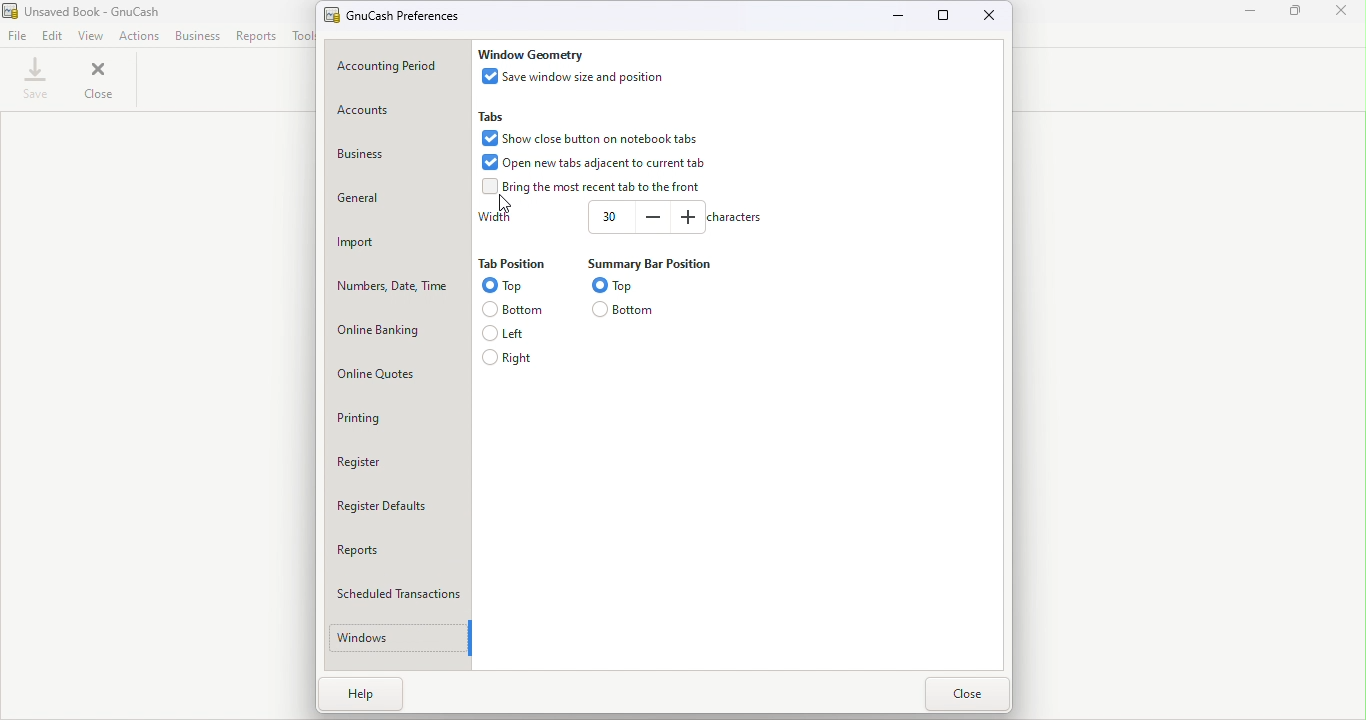  I want to click on Actions, so click(139, 36).